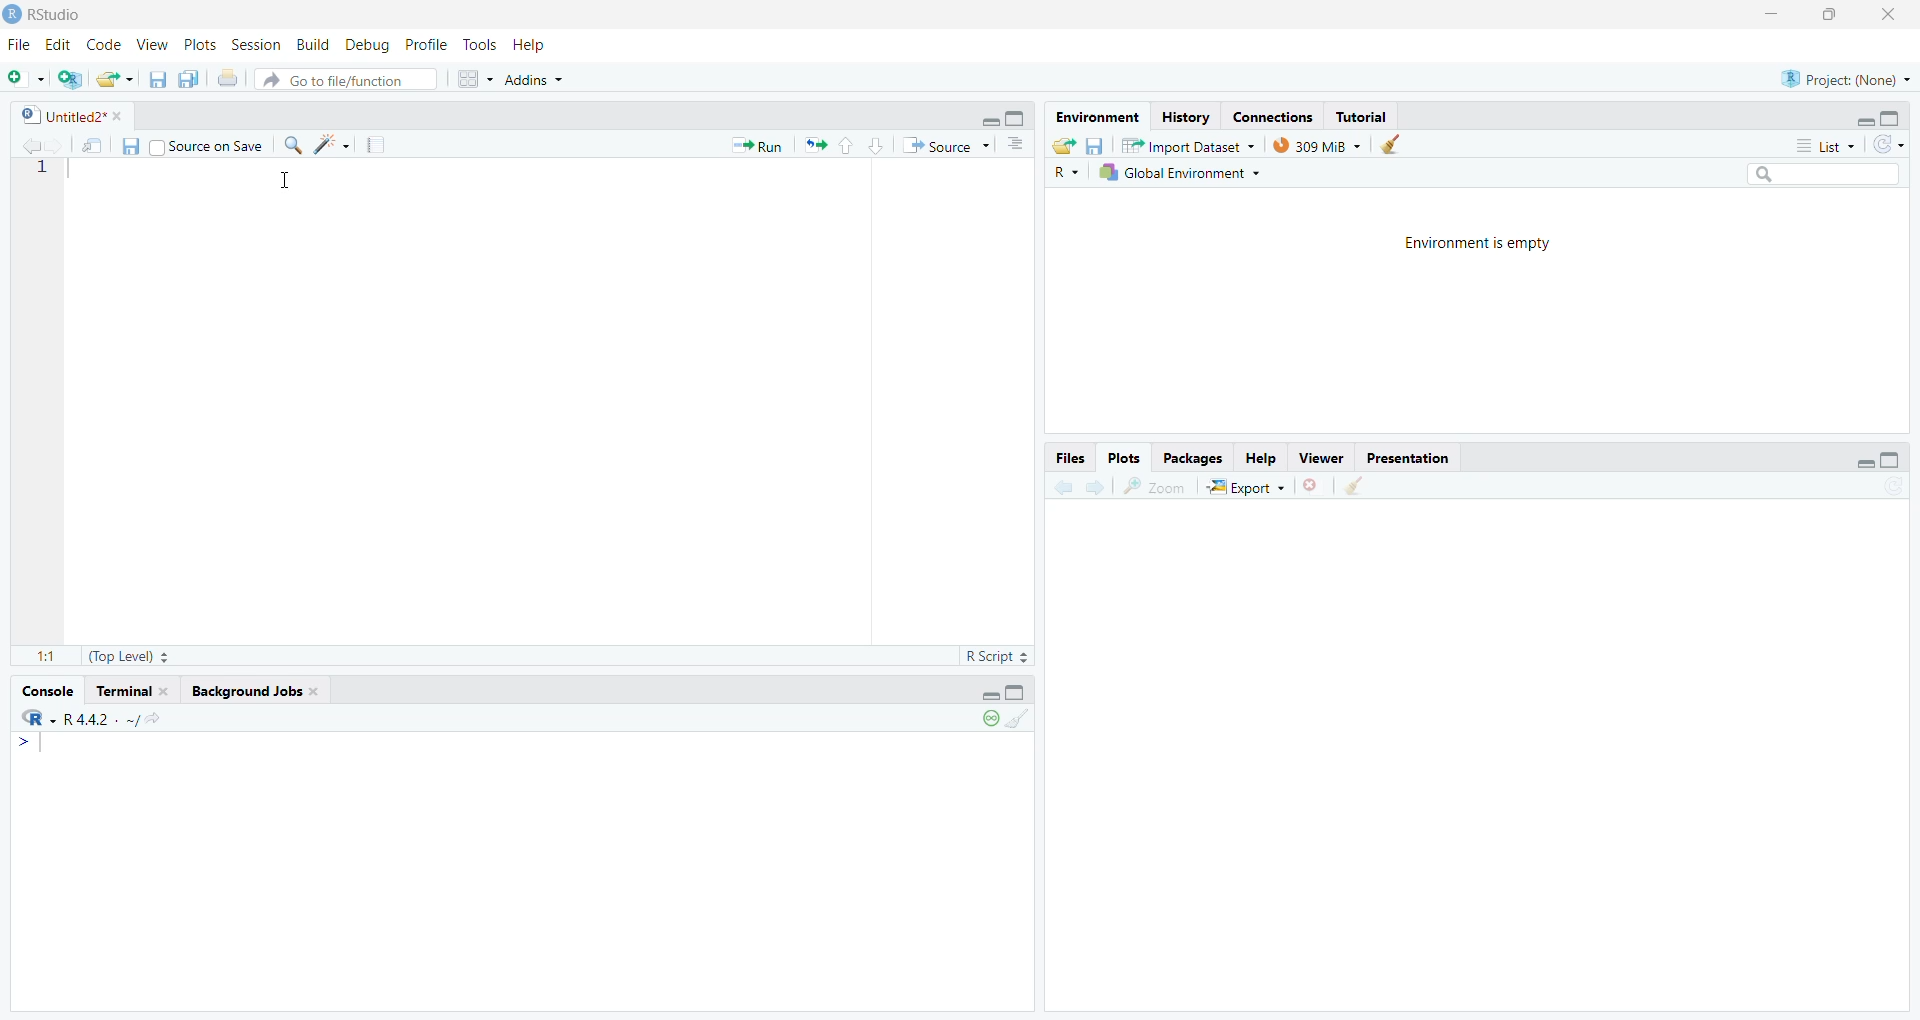 This screenshot has width=1920, height=1020. Describe the element at coordinates (1022, 694) in the screenshot. I see `maximise` at that location.